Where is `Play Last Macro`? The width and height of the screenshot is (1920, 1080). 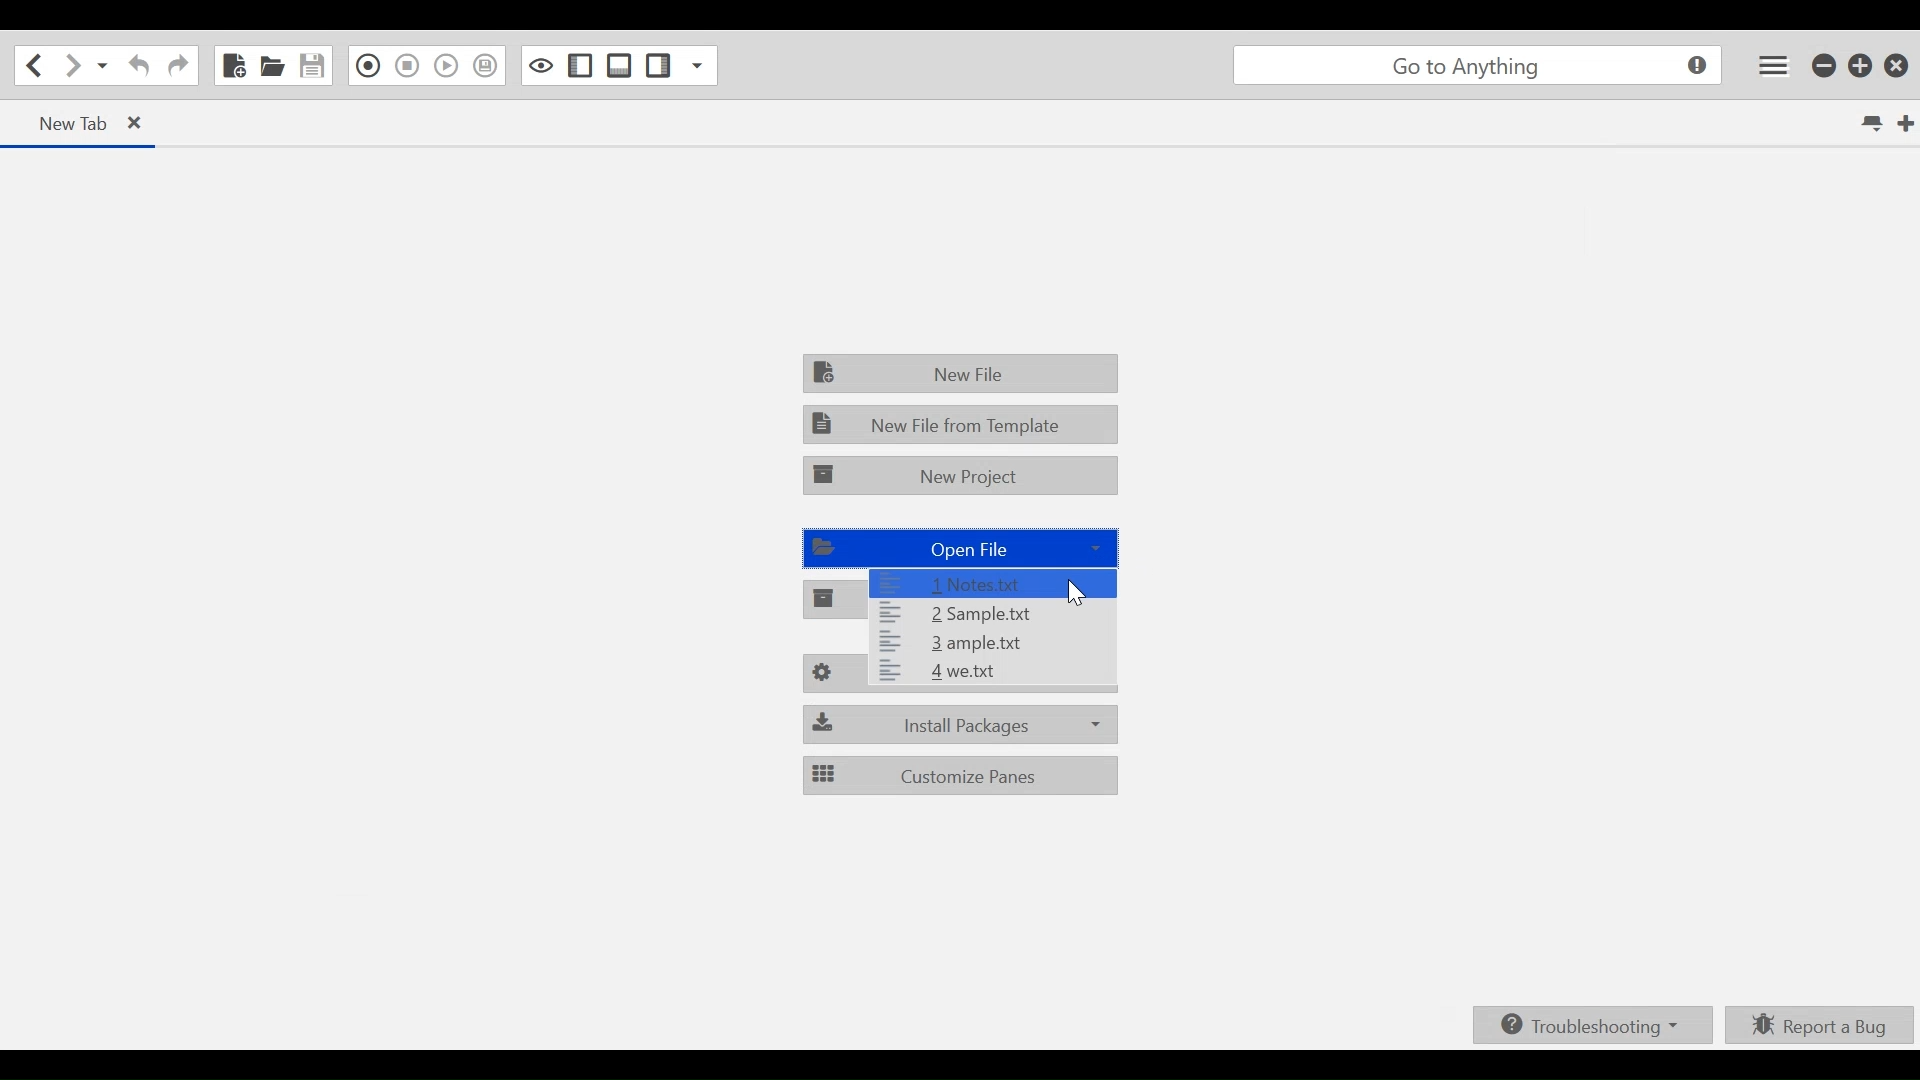
Play Last Macro is located at coordinates (445, 65).